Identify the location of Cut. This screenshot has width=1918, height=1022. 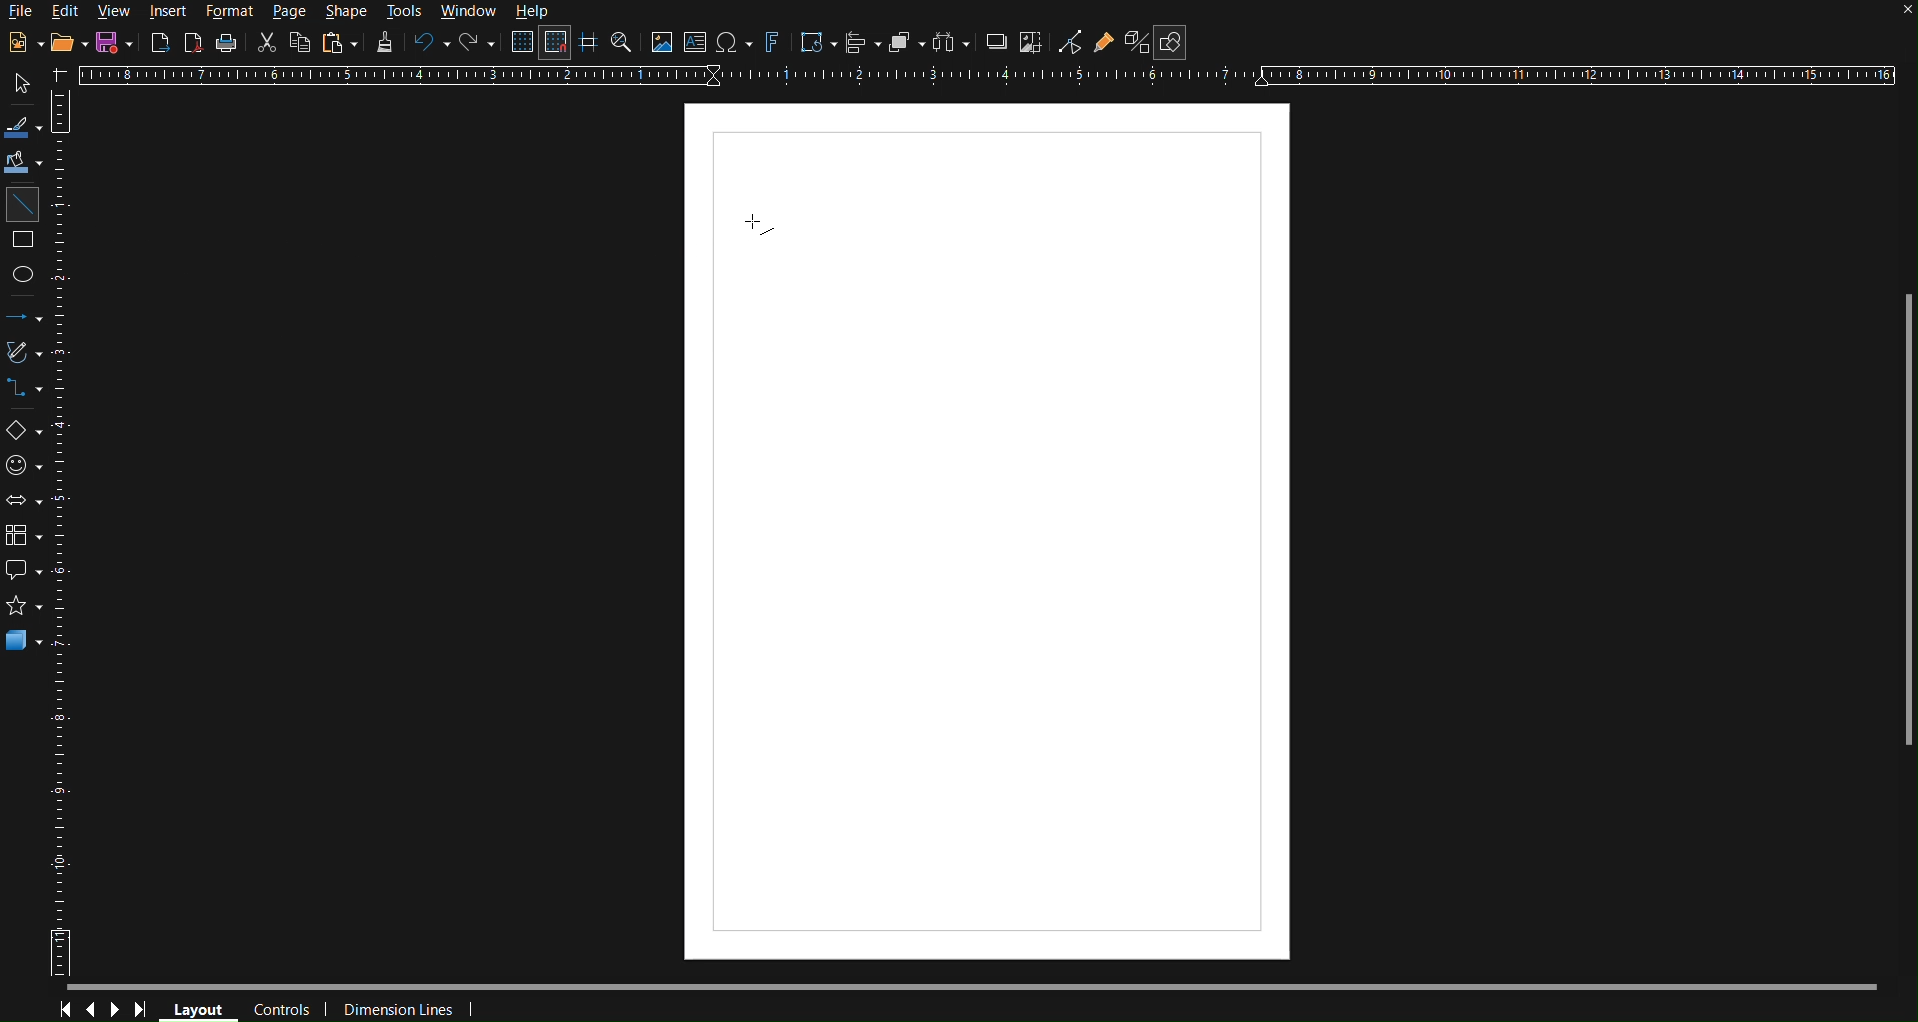
(267, 43).